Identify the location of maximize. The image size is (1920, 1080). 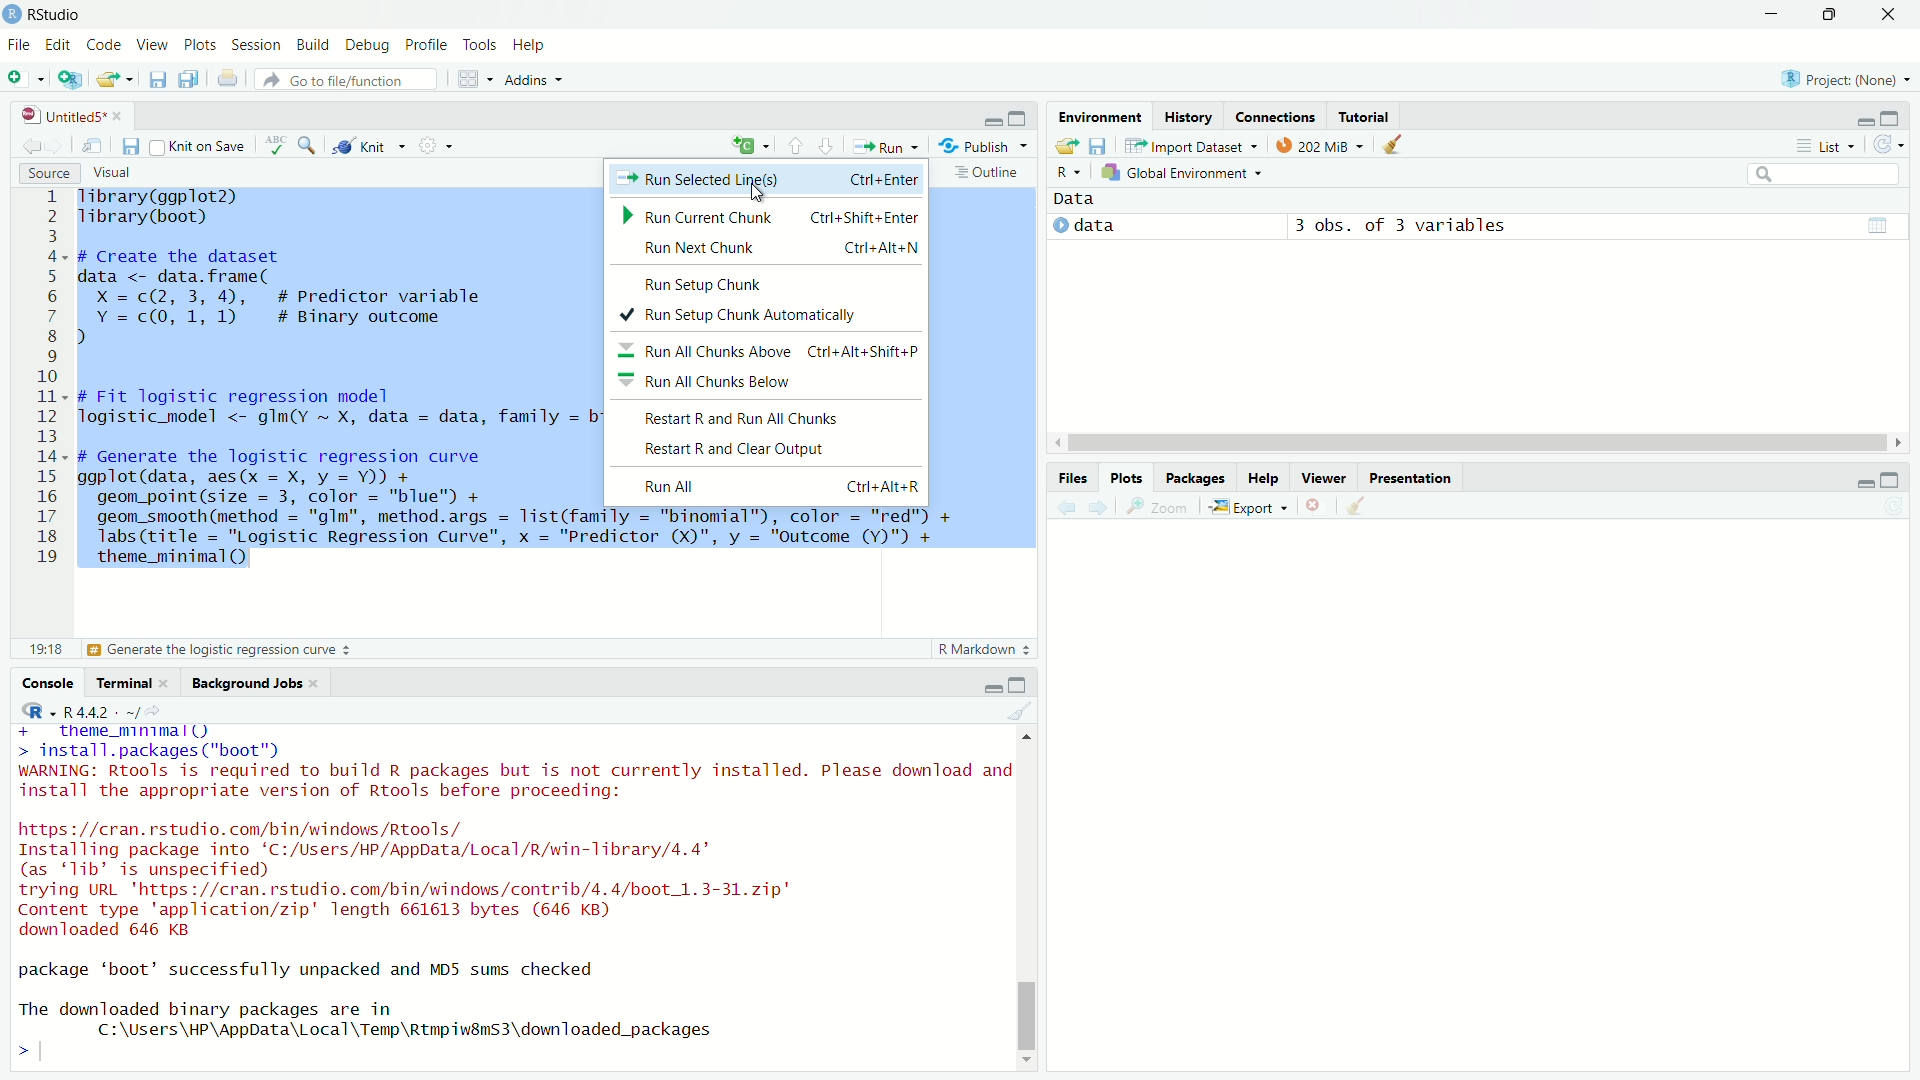
(1890, 480).